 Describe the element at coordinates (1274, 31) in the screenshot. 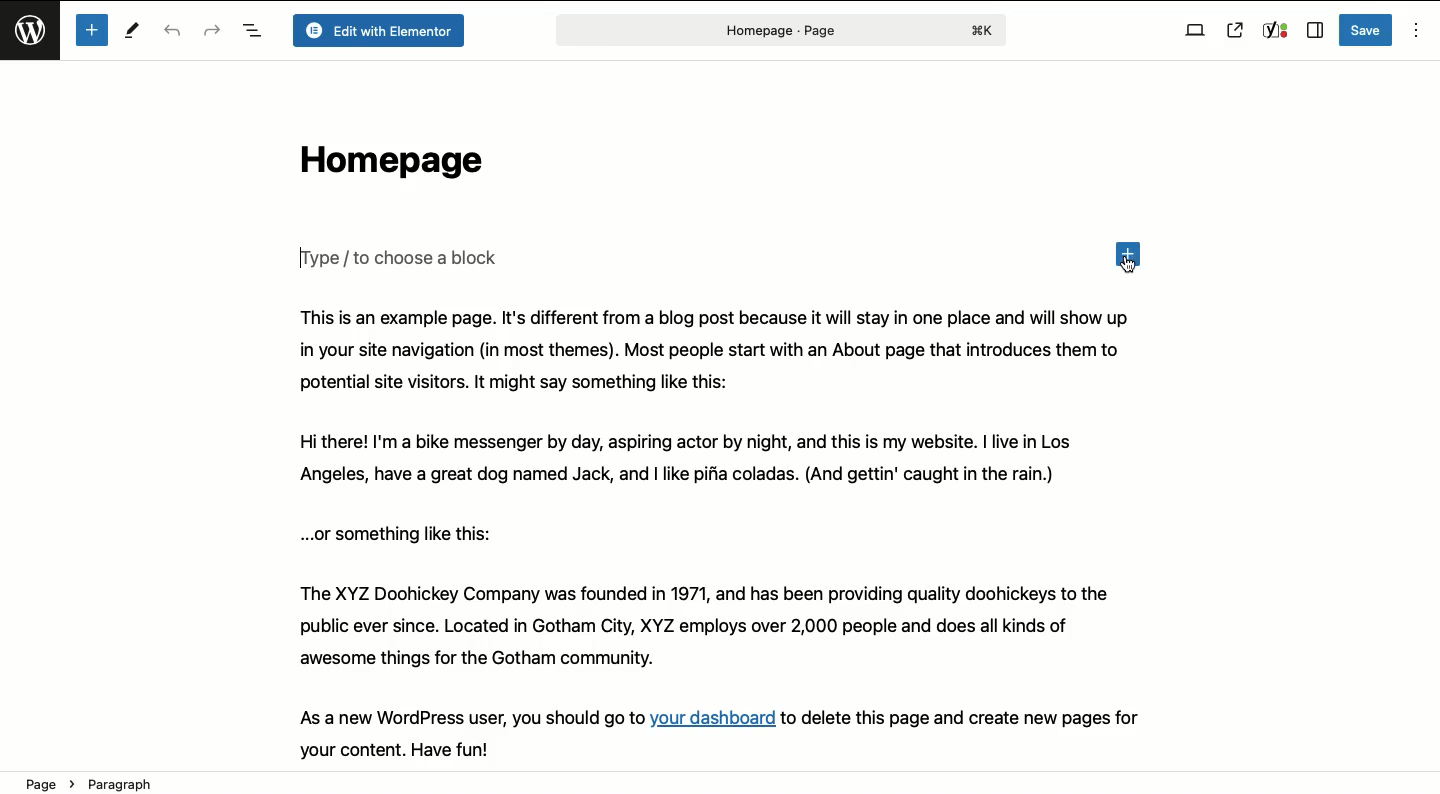

I see `Yoast` at that location.